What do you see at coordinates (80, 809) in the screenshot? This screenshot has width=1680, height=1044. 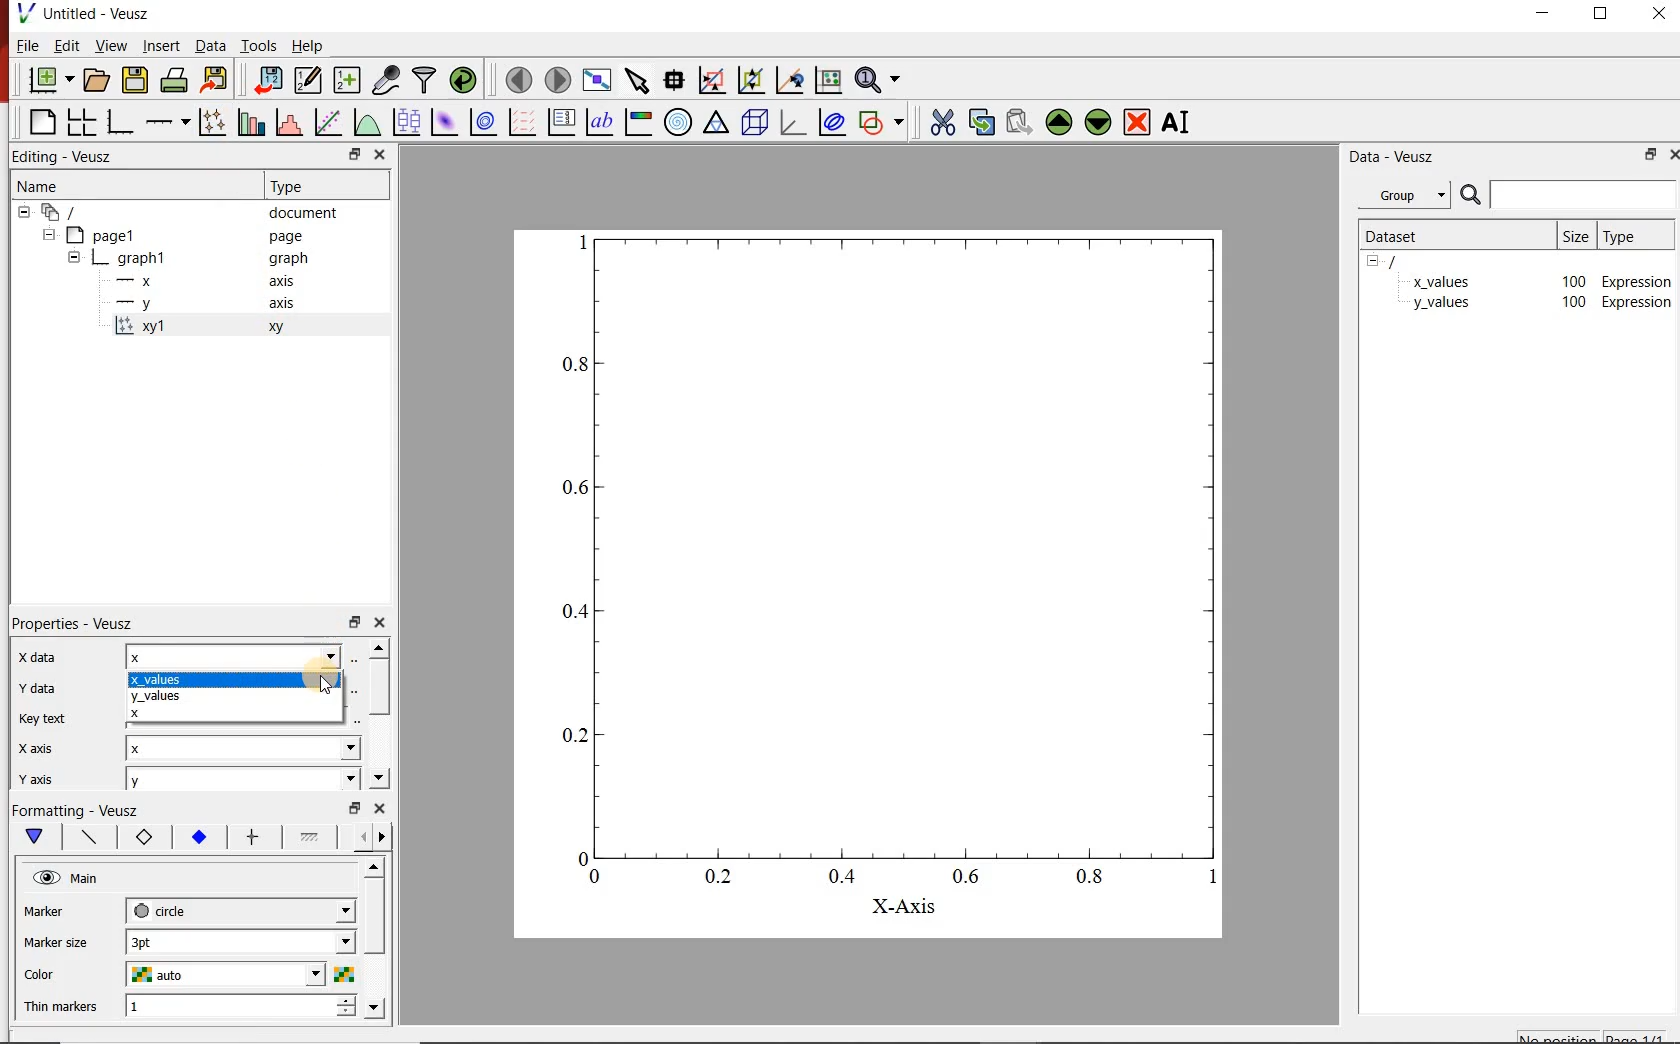 I see `Formatting - Veusz` at bounding box center [80, 809].